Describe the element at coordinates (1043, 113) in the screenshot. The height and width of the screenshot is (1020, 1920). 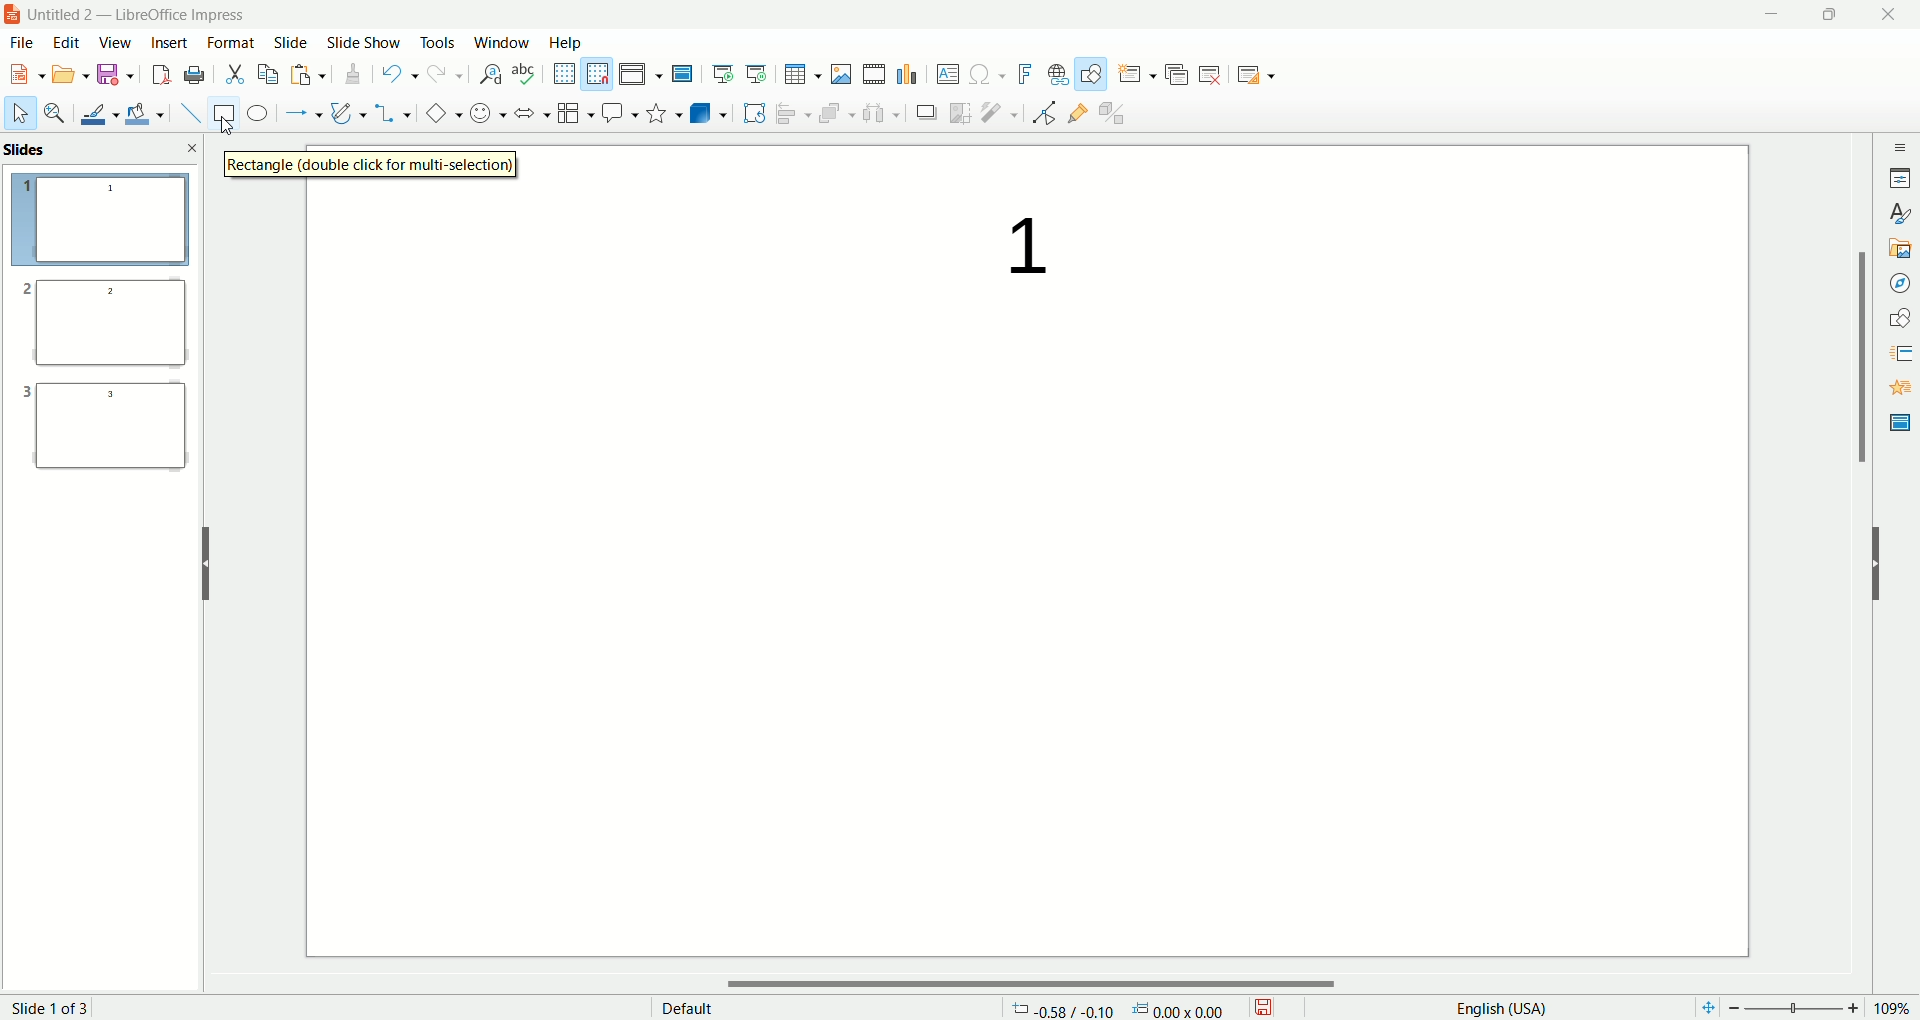
I see `point edit mode` at that location.